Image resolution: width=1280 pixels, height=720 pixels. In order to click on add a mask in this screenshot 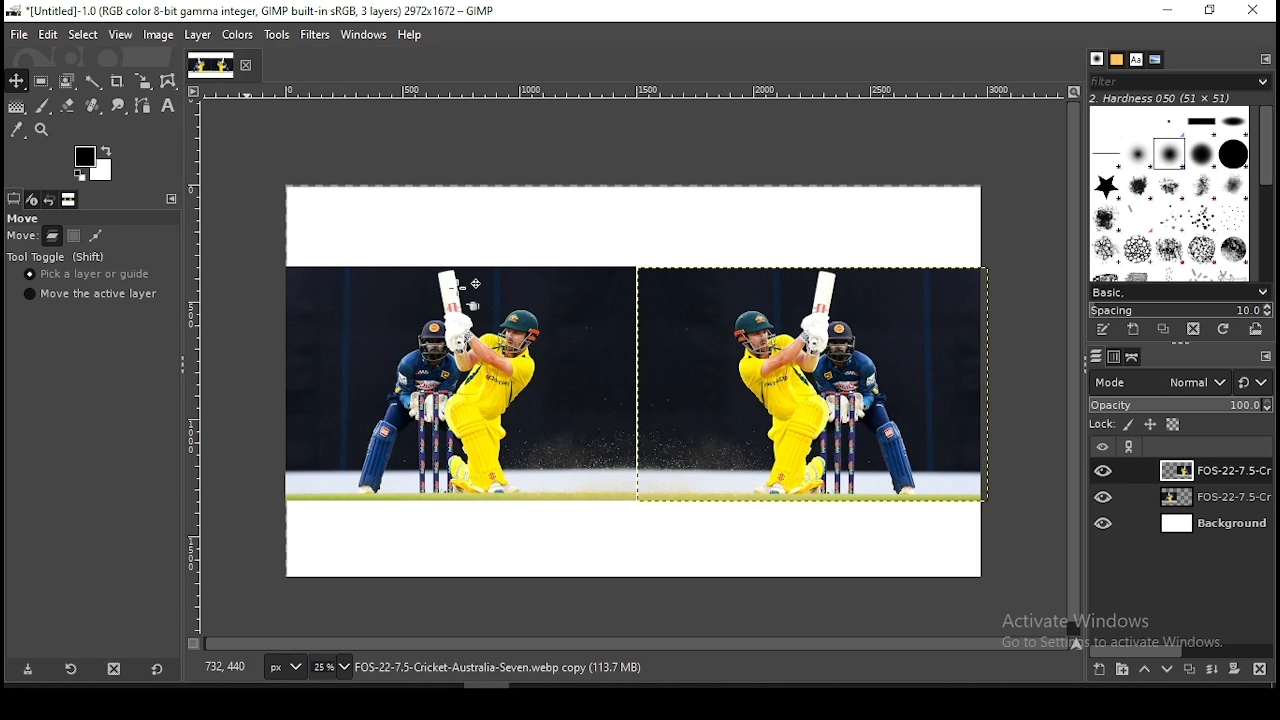, I will do `click(1232, 670)`.